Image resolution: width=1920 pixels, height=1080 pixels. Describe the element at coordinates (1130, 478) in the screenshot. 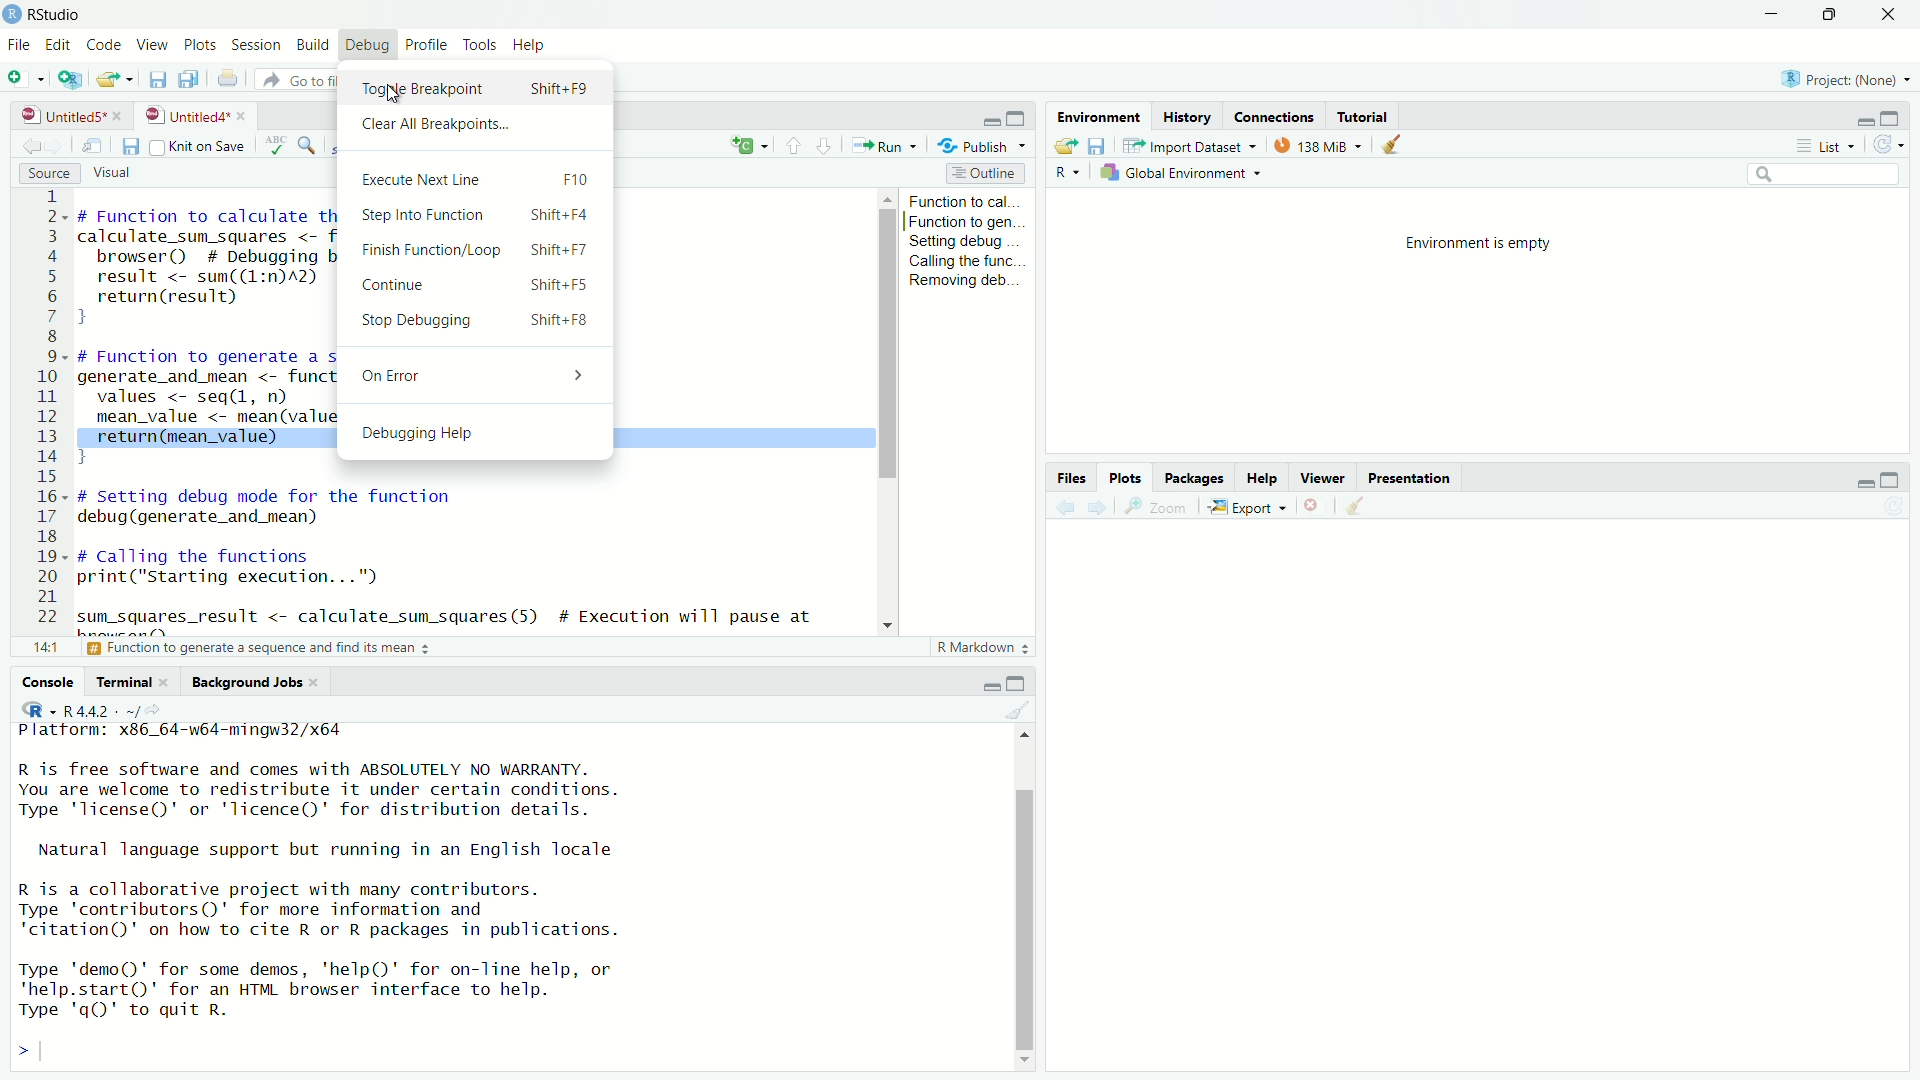

I see `plots` at that location.